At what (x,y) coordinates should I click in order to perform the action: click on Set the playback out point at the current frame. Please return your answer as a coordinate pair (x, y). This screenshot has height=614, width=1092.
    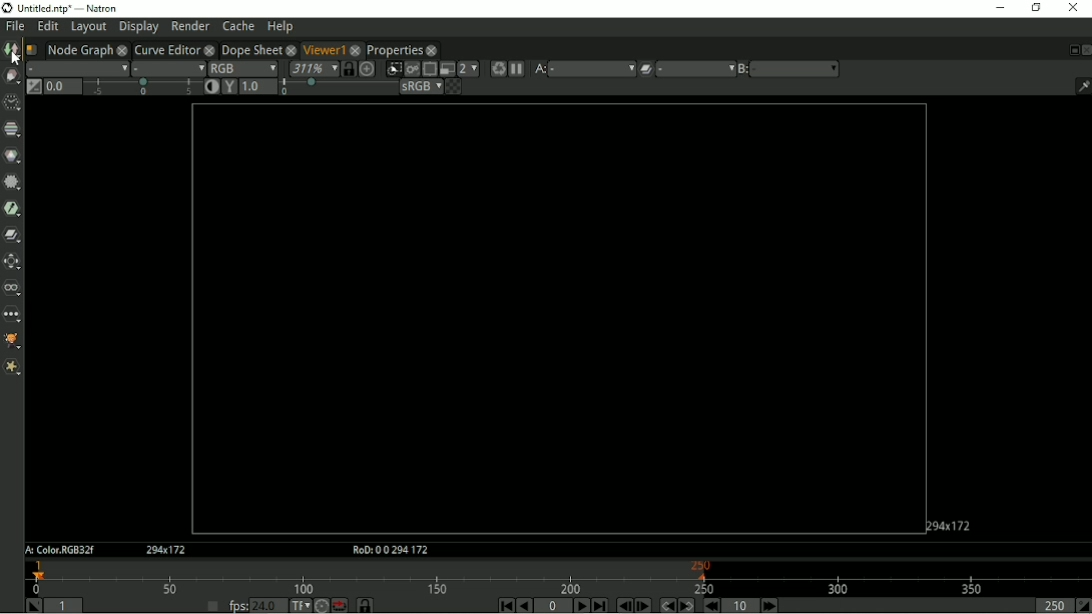
    Looking at the image, I should click on (1083, 606).